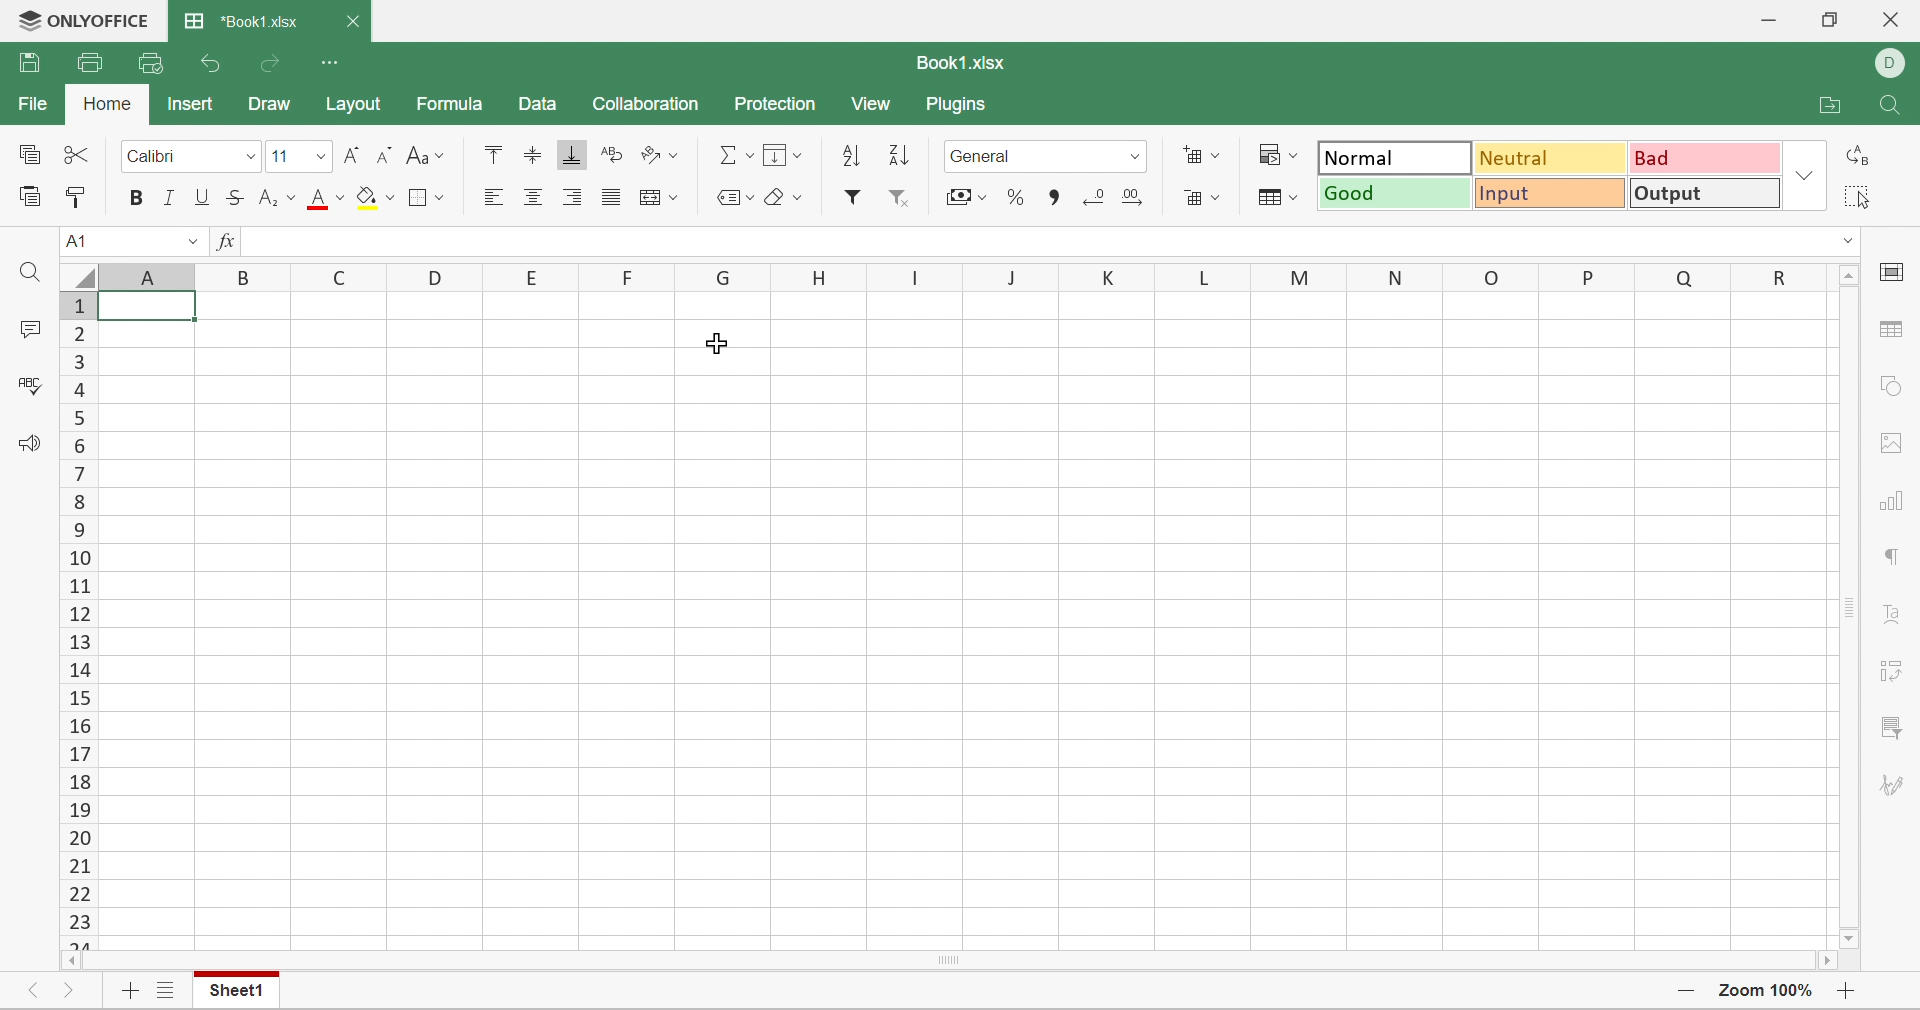 Image resolution: width=1920 pixels, height=1010 pixels. Describe the element at coordinates (1490, 273) in the screenshot. I see `O` at that location.